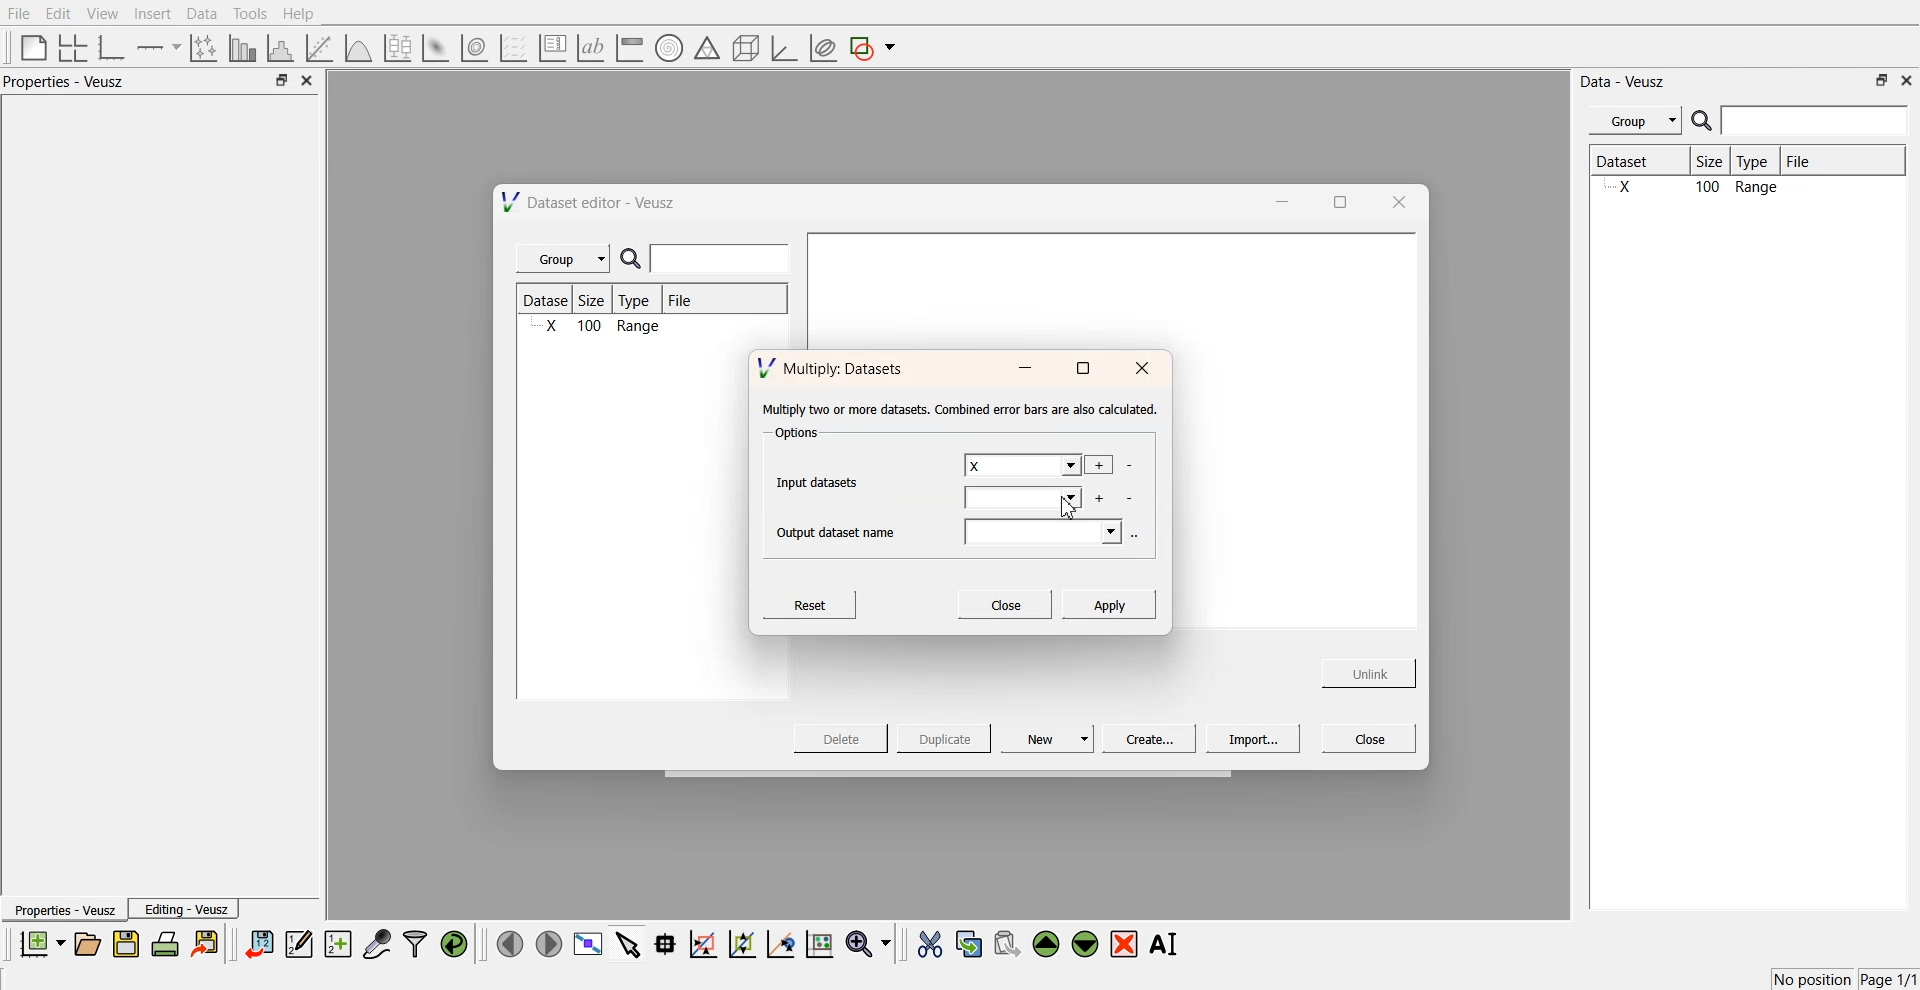 The image size is (1920, 990). What do you see at coordinates (1334, 200) in the screenshot?
I see `maximise` at bounding box center [1334, 200].